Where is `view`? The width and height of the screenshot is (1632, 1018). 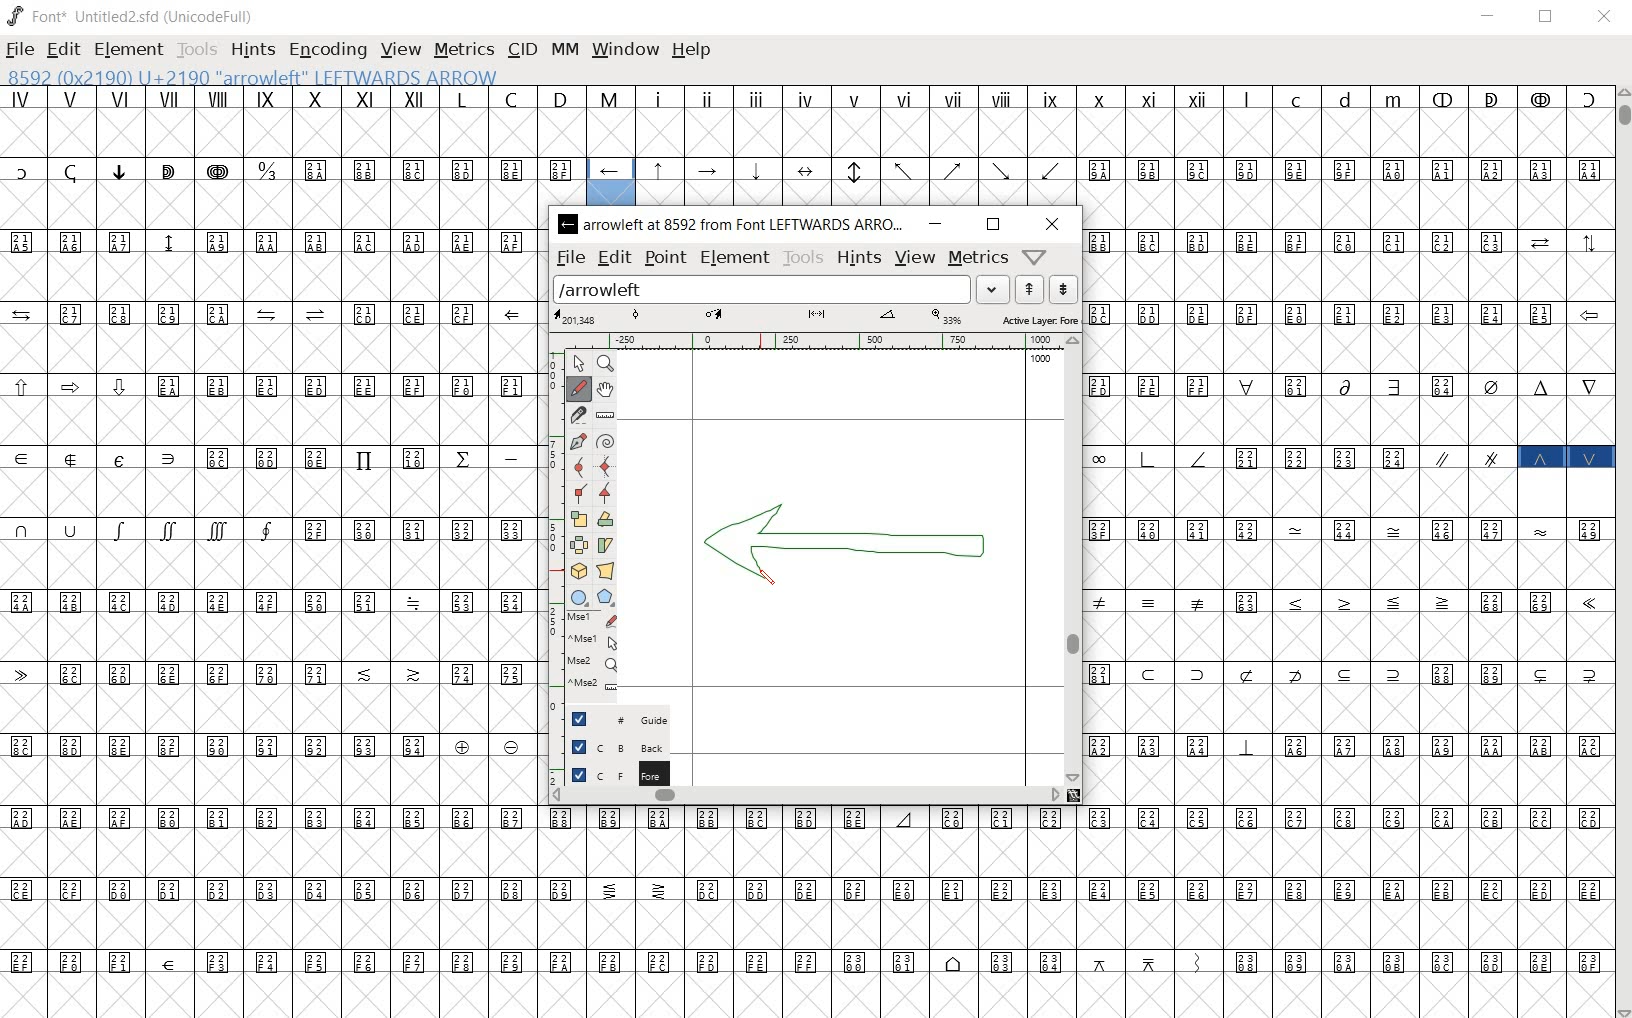
view is located at coordinates (402, 49).